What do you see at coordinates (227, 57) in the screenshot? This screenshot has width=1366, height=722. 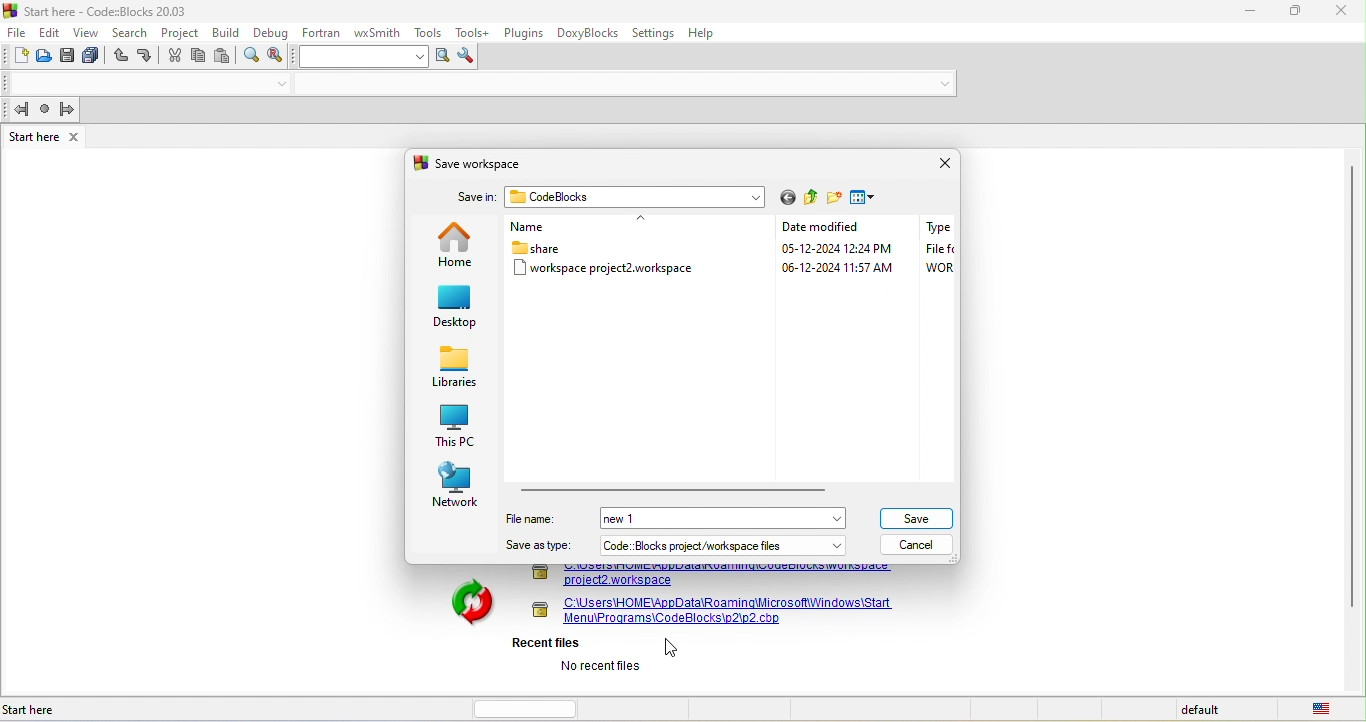 I see `paste` at bounding box center [227, 57].